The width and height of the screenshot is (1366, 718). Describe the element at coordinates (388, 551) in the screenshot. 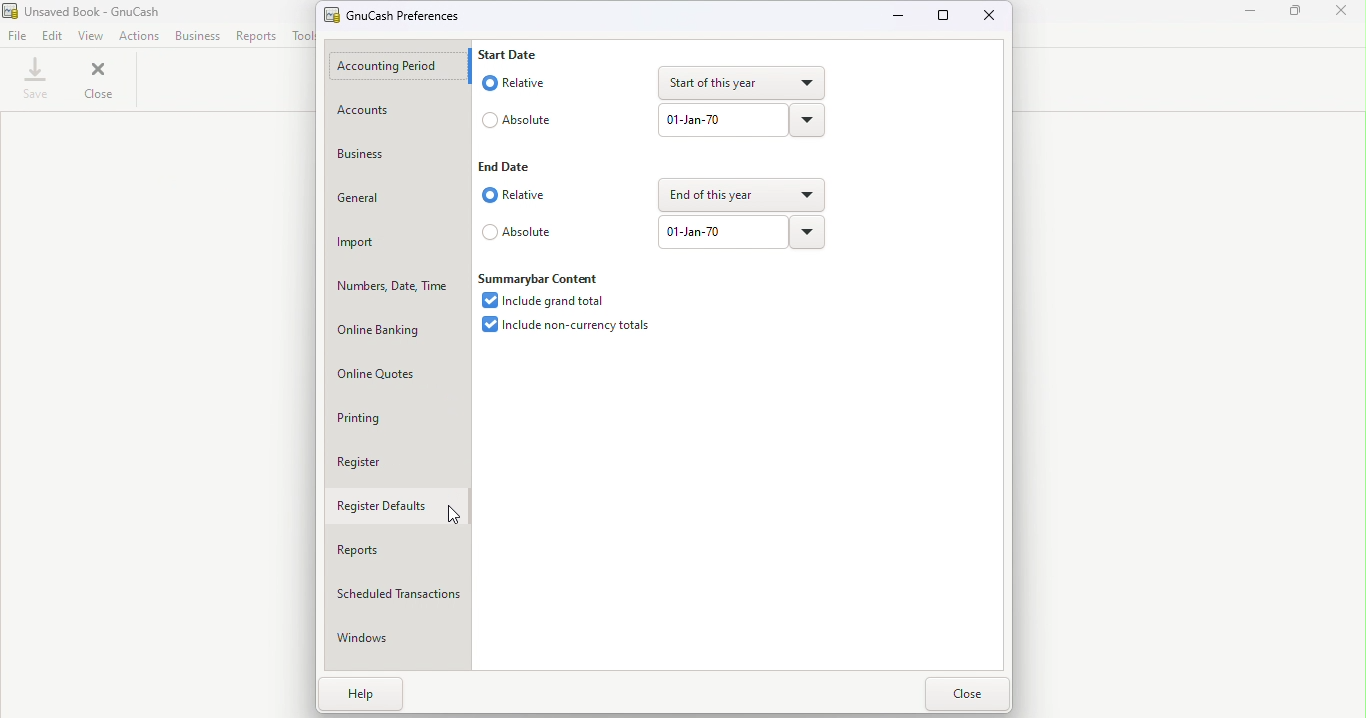

I see `Reports` at that location.